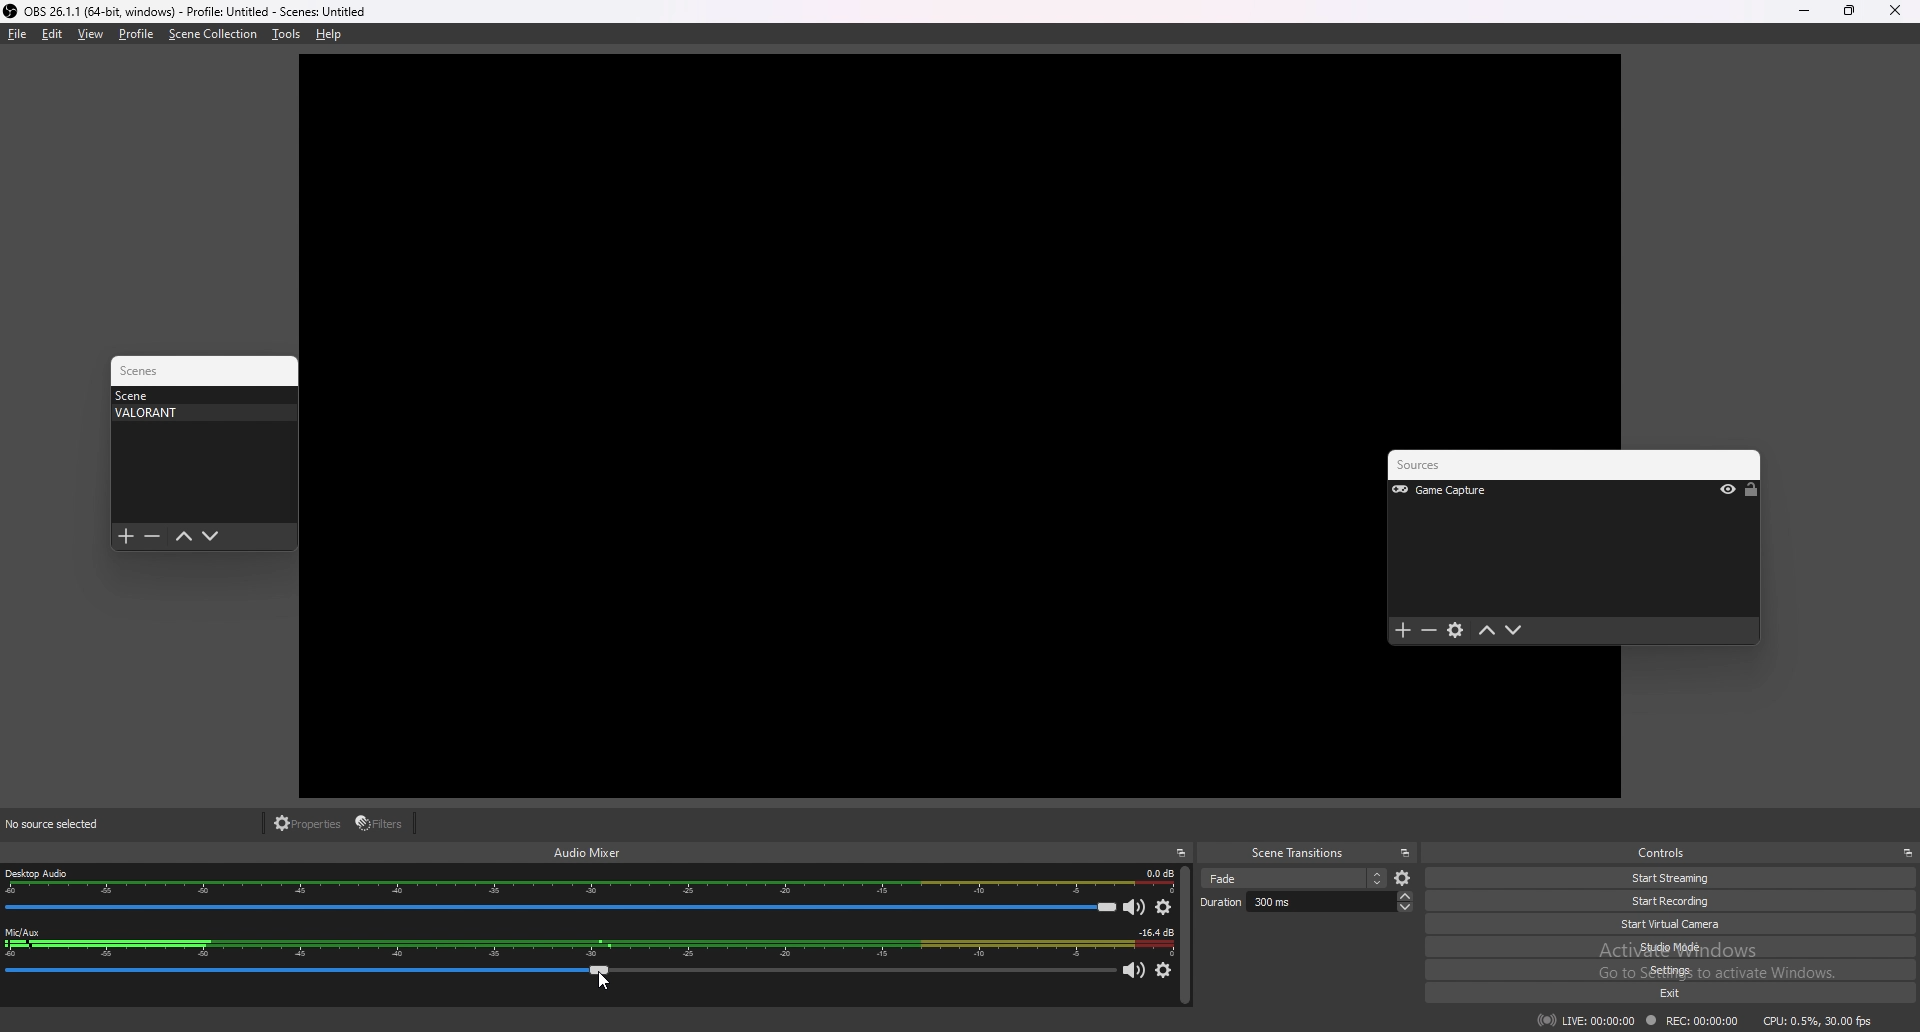 This screenshot has width=1920, height=1032. I want to click on desktop audio bar, so click(560, 907).